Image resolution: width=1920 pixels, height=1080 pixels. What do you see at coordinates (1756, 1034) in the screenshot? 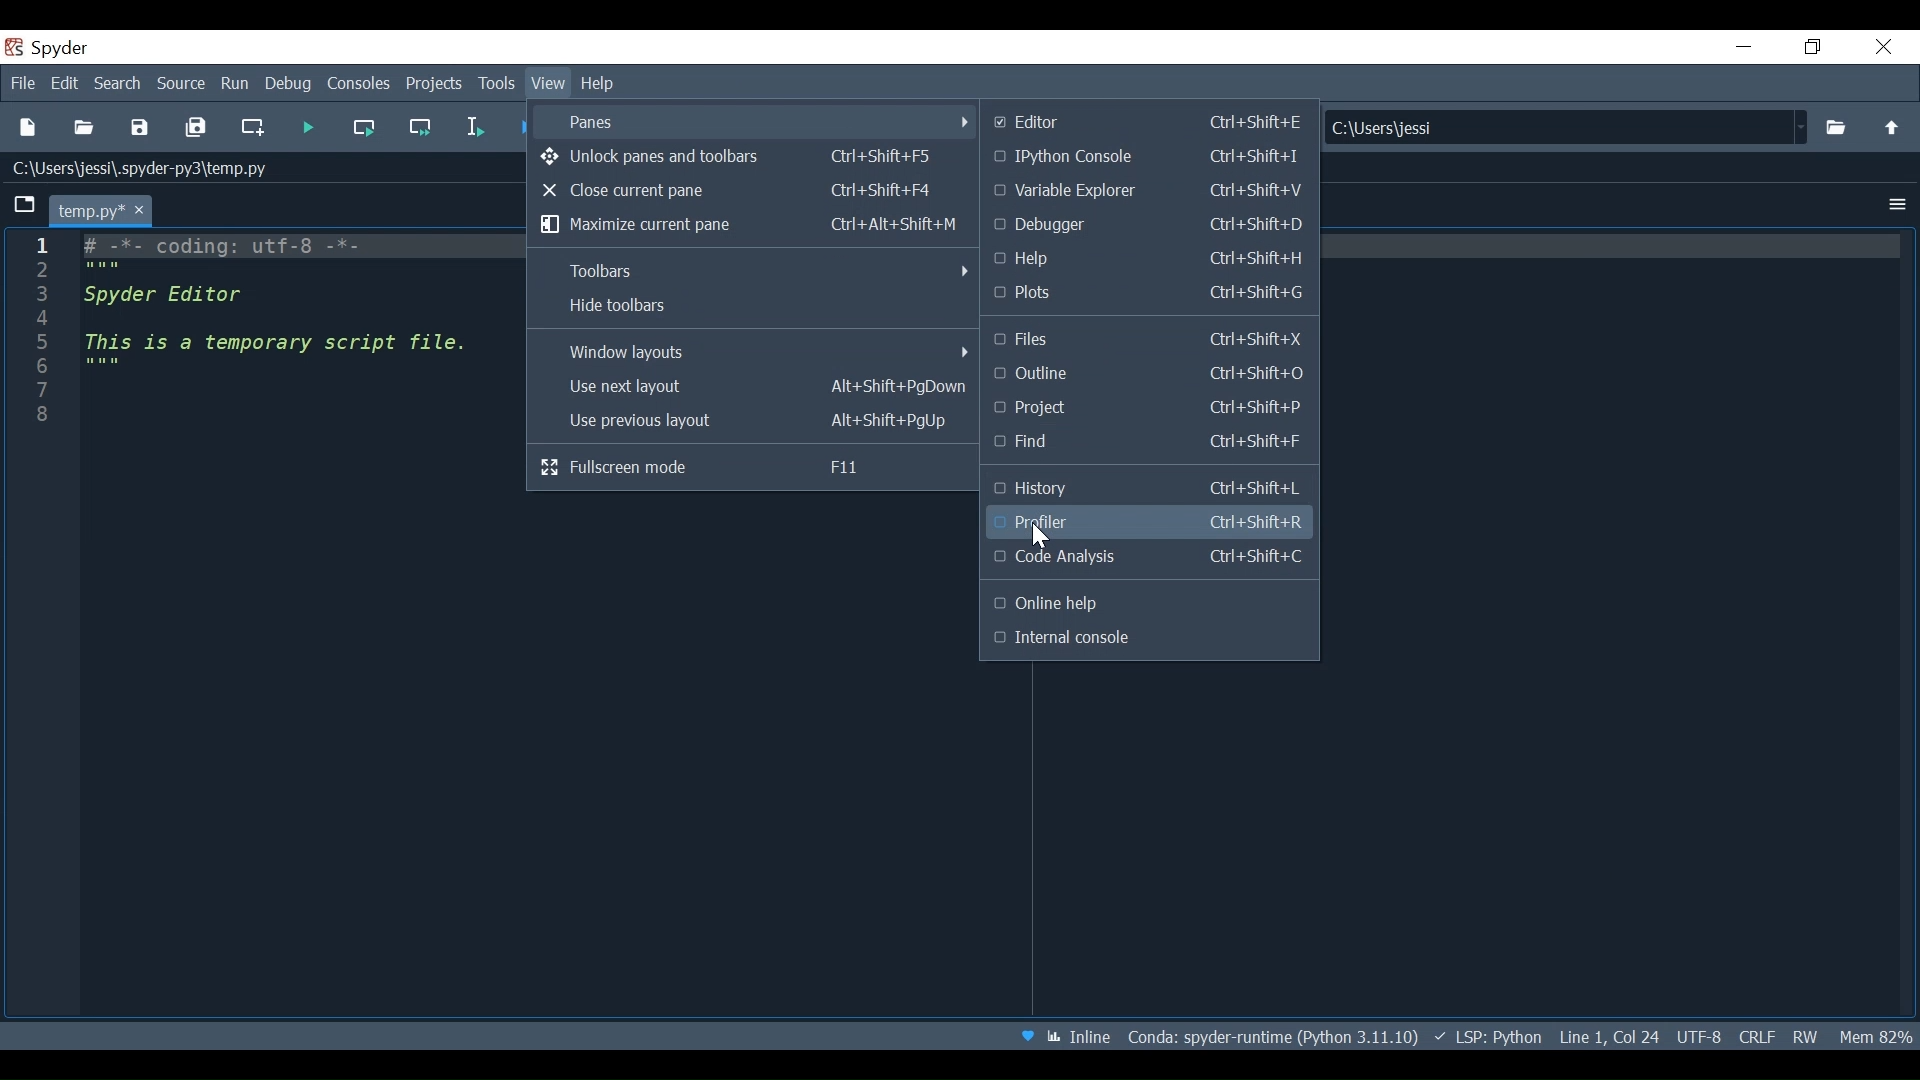
I see `File EQL Status` at bounding box center [1756, 1034].